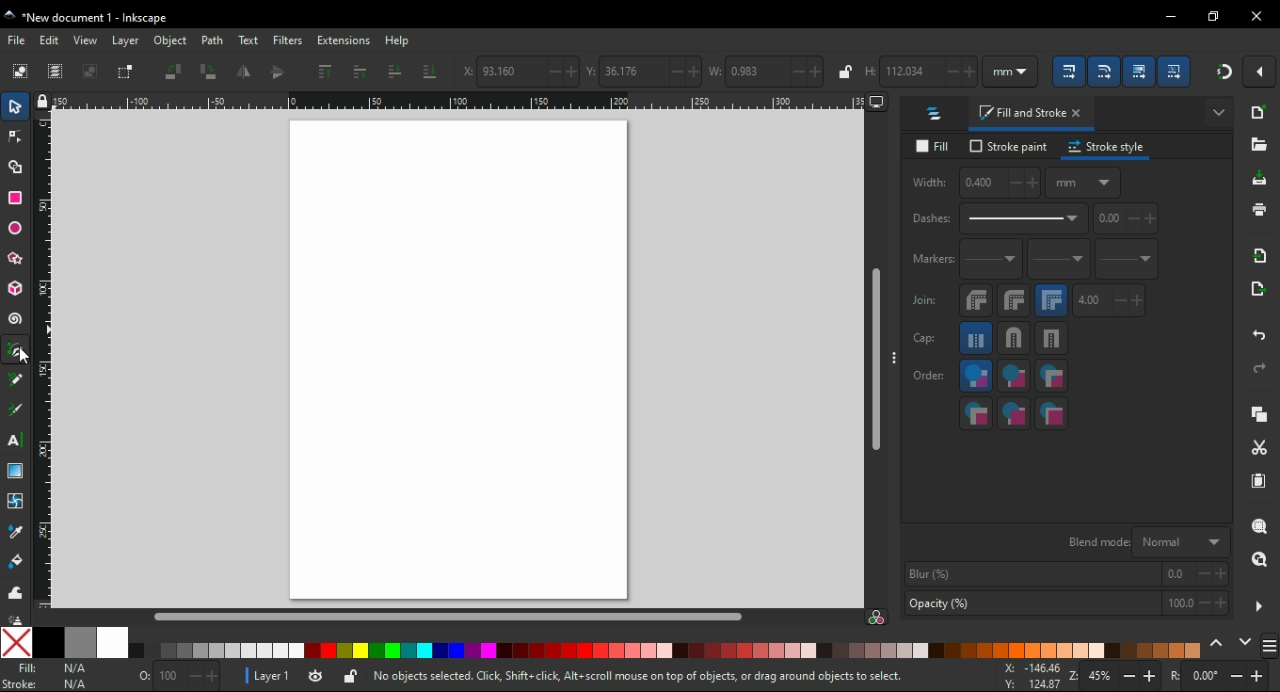 This screenshot has height=692, width=1280. What do you see at coordinates (86, 40) in the screenshot?
I see `view` at bounding box center [86, 40].